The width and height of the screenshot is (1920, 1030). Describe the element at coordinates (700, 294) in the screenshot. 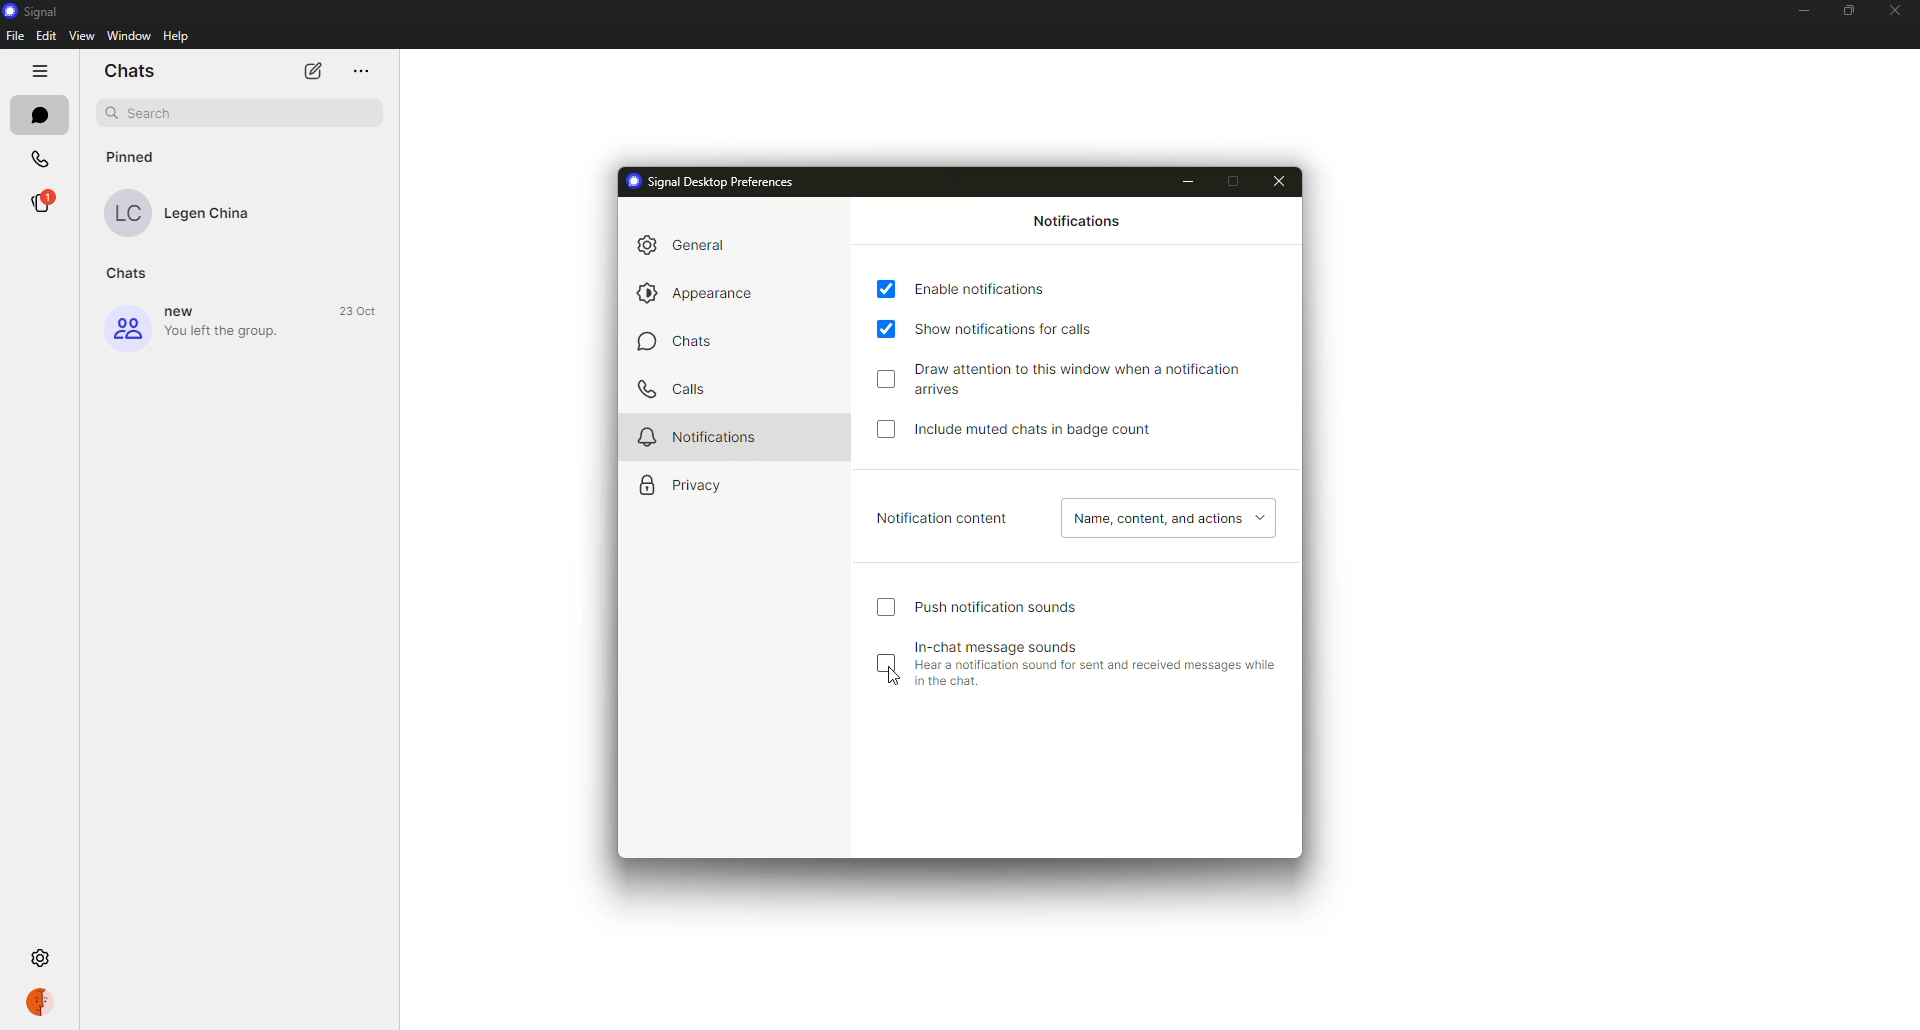

I see `appearance` at that location.